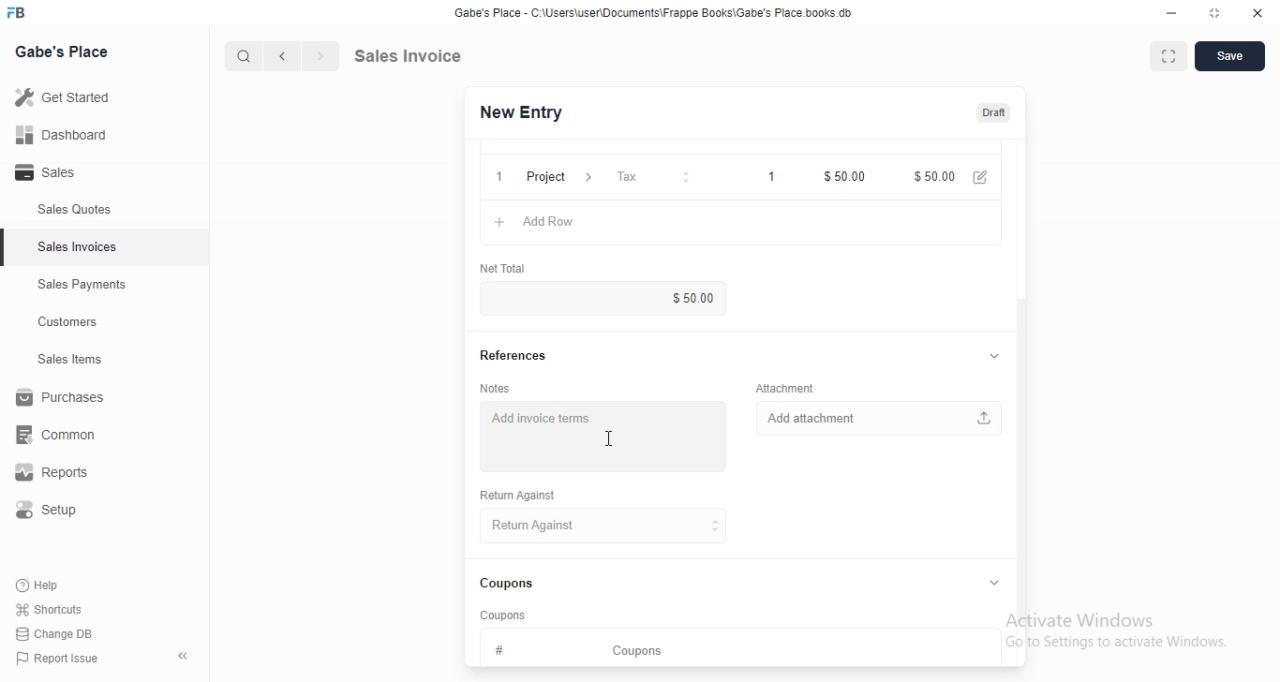  What do you see at coordinates (555, 222) in the screenshot?
I see `Add row` at bounding box center [555, 222].